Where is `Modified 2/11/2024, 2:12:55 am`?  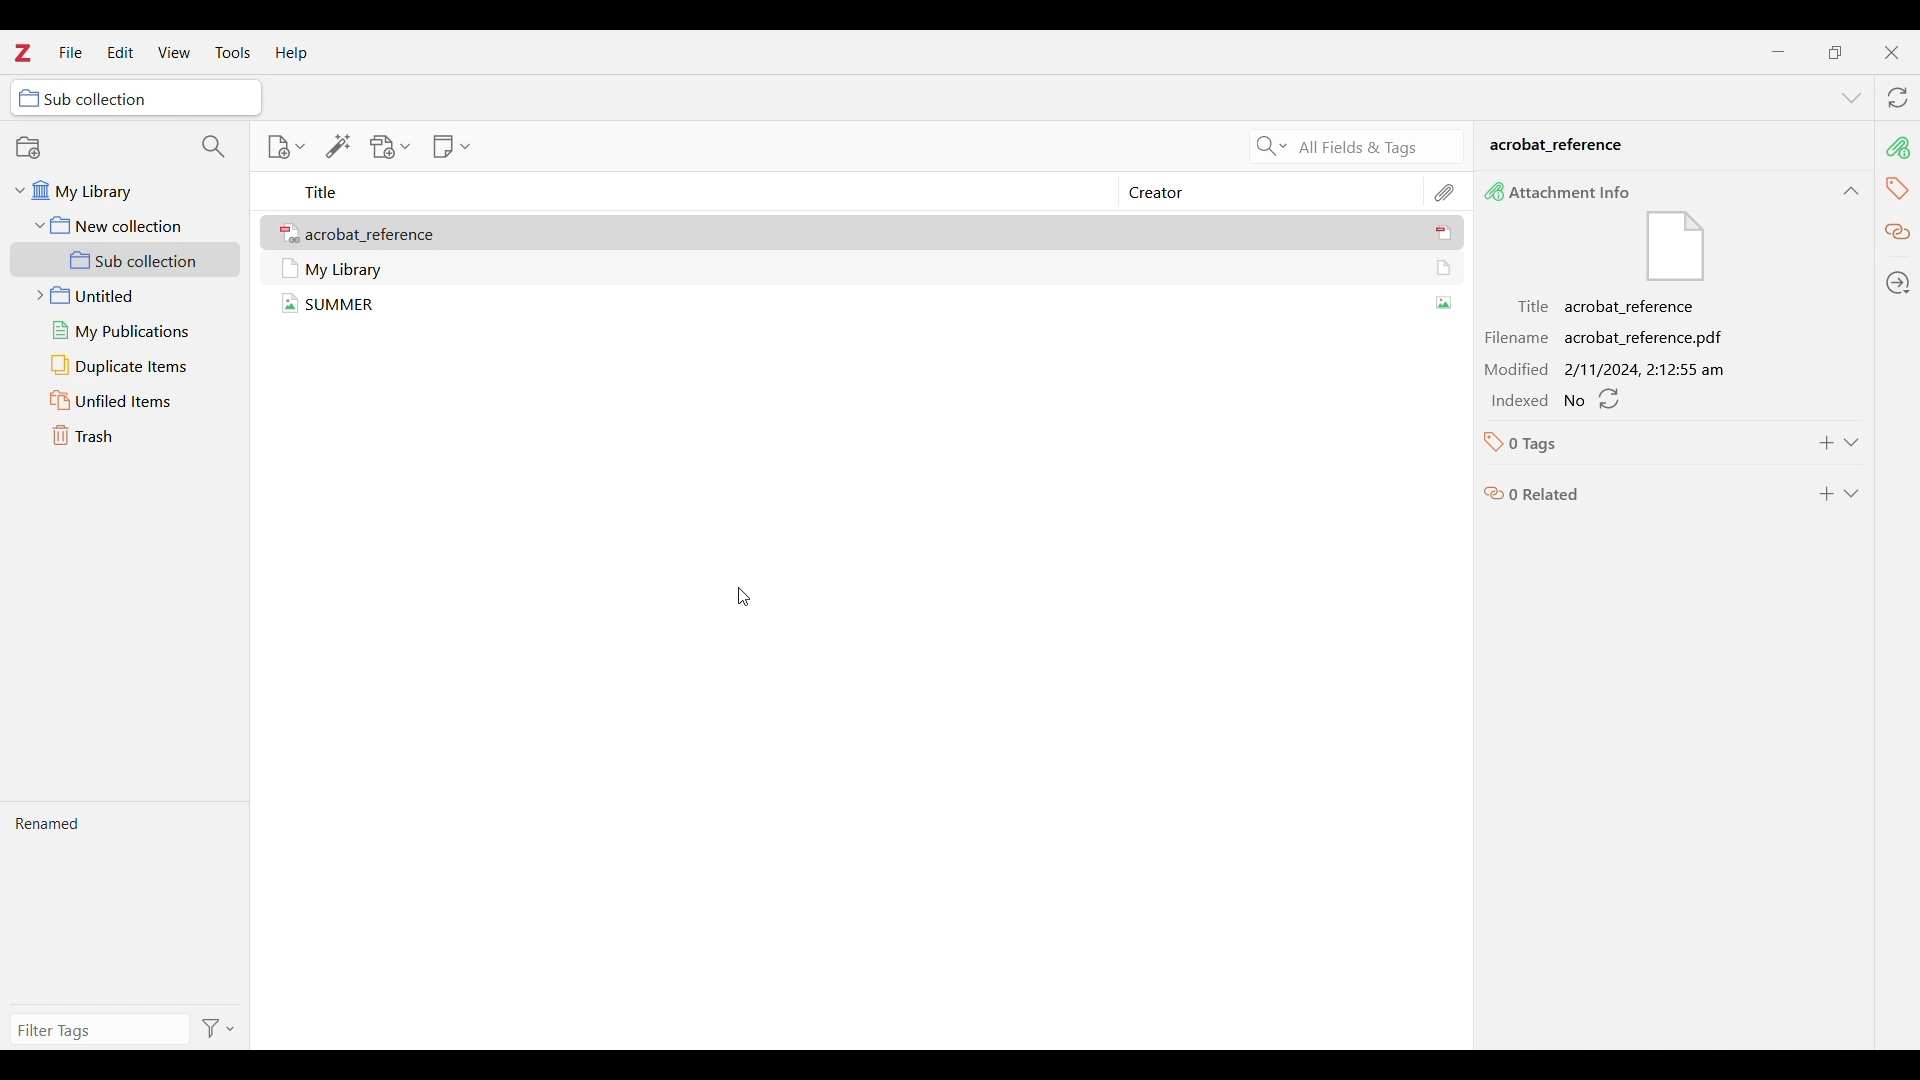
Modified 2/11/2024, 2:12:55 am is located at coordinates (1610, 367).